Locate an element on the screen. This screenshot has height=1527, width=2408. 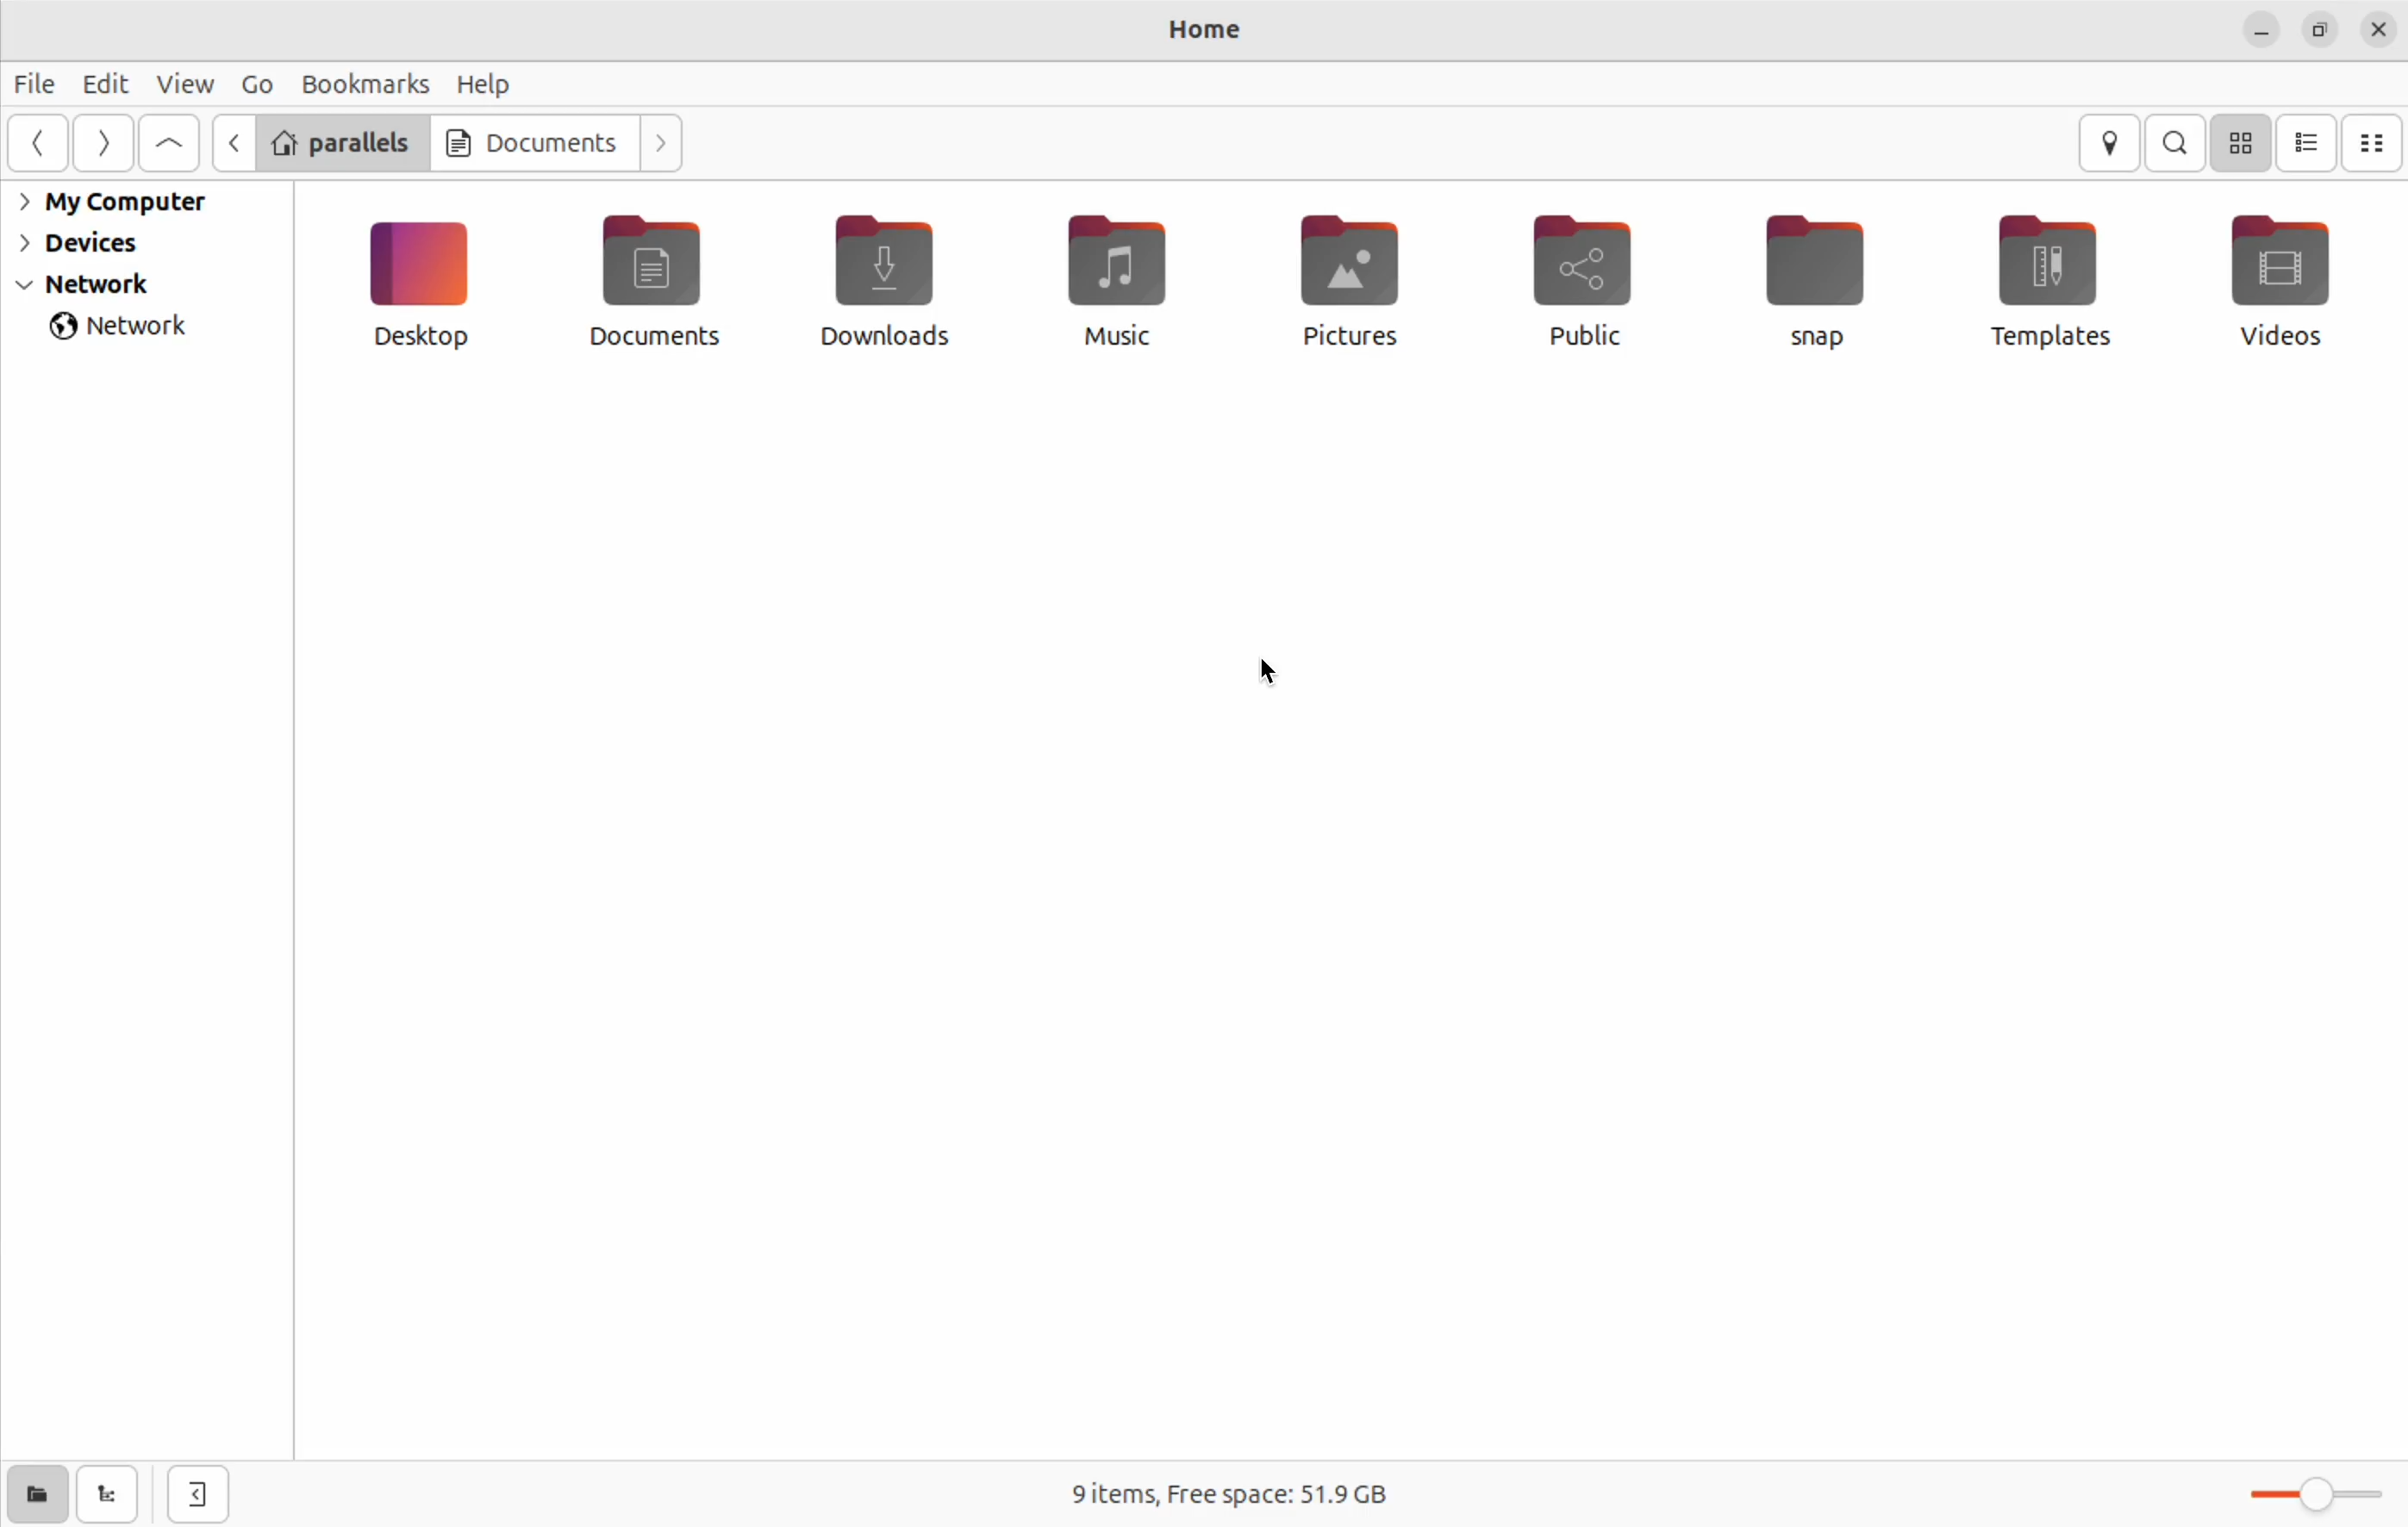
next  is located at coordinates (103, 146).